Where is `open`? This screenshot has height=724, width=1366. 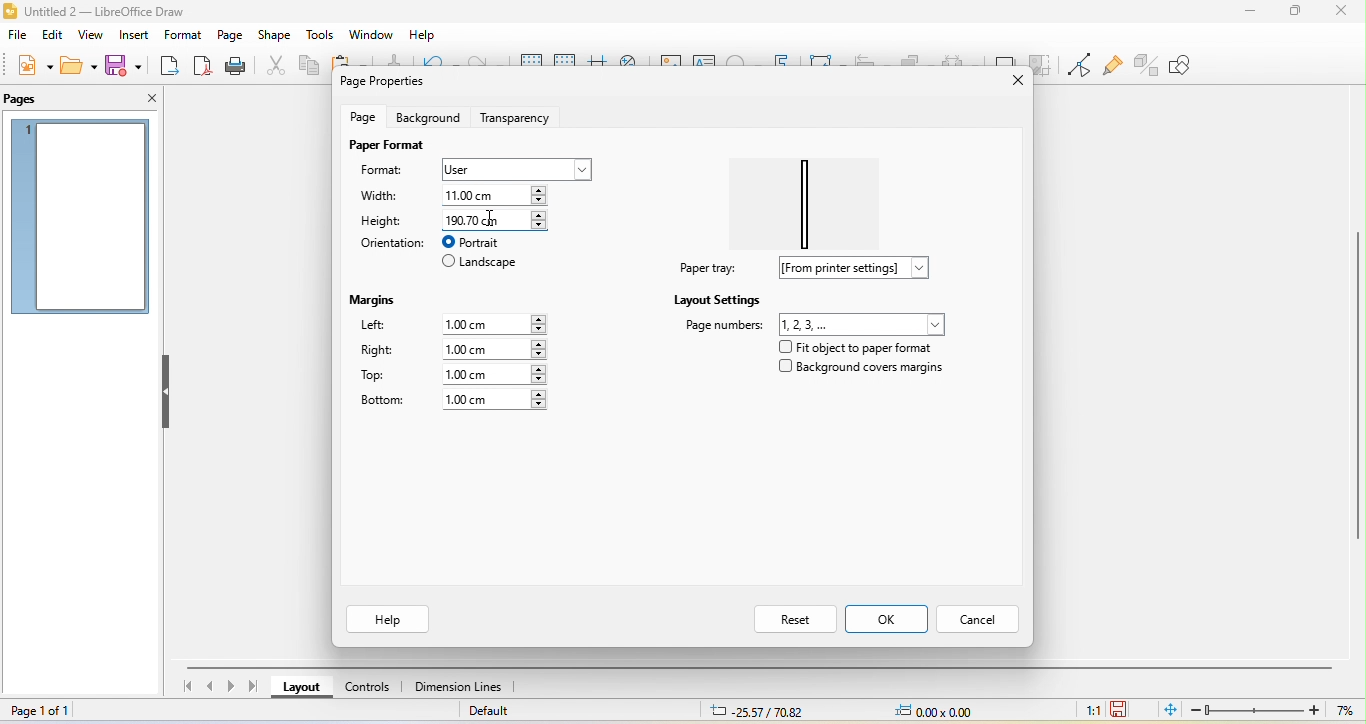 open is located at coordinates (77, 65).